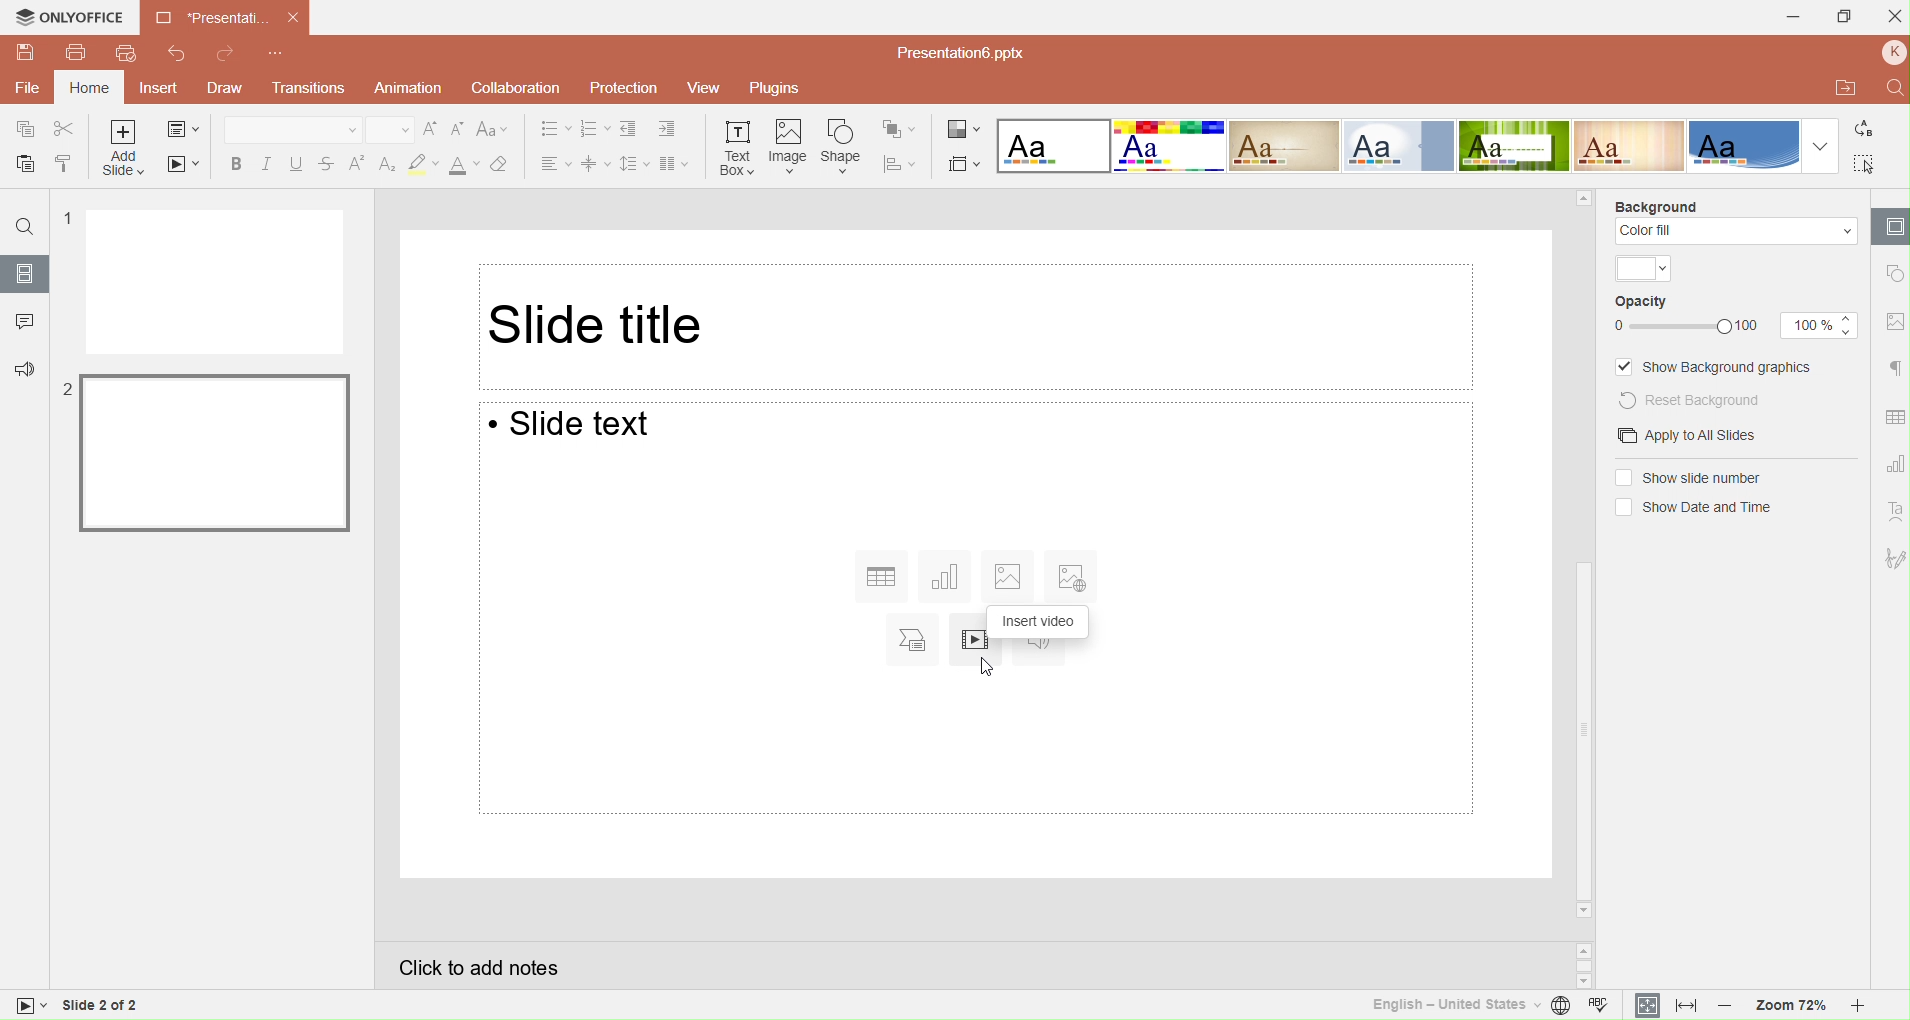 The height and width of the screenshot is (1020, 1910). Describe the element at coordinates (1892, 321) in the screenshot. I see `Image setting` at that location.